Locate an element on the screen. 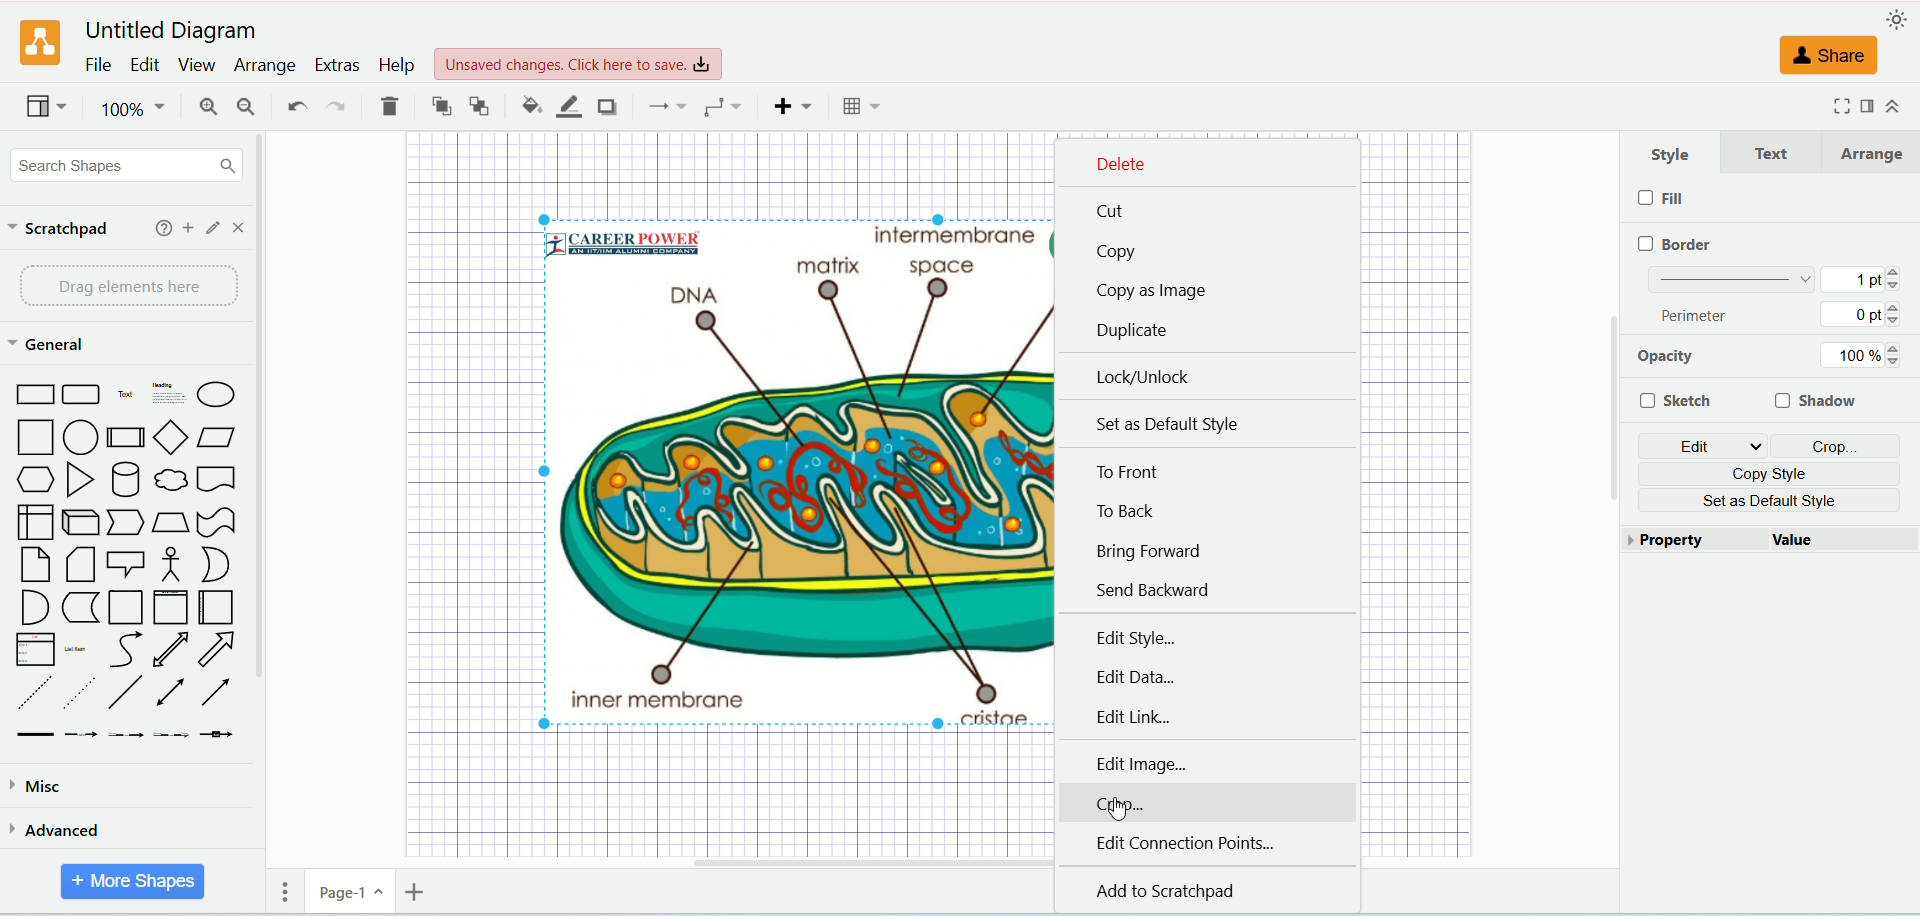  edit is located at coordinates (215, 228).